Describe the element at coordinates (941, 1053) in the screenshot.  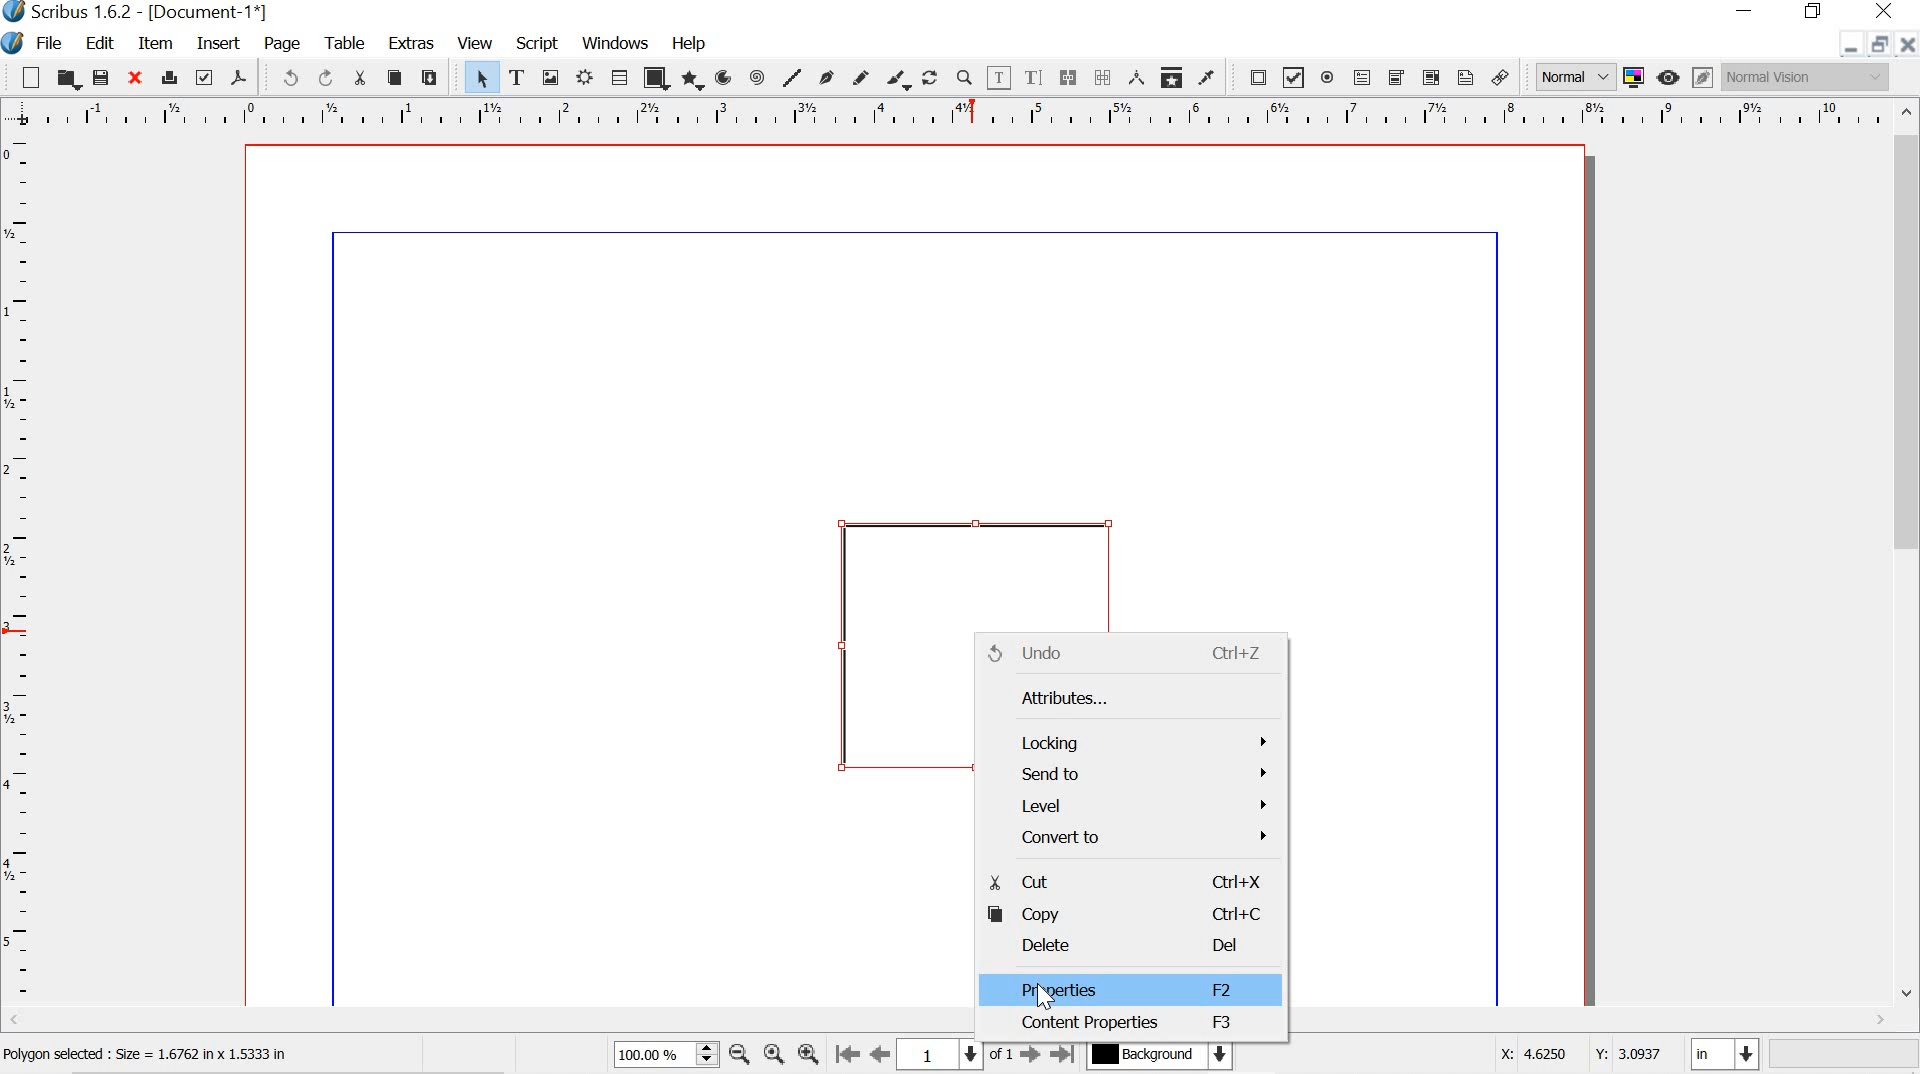
I see `1` at that location.